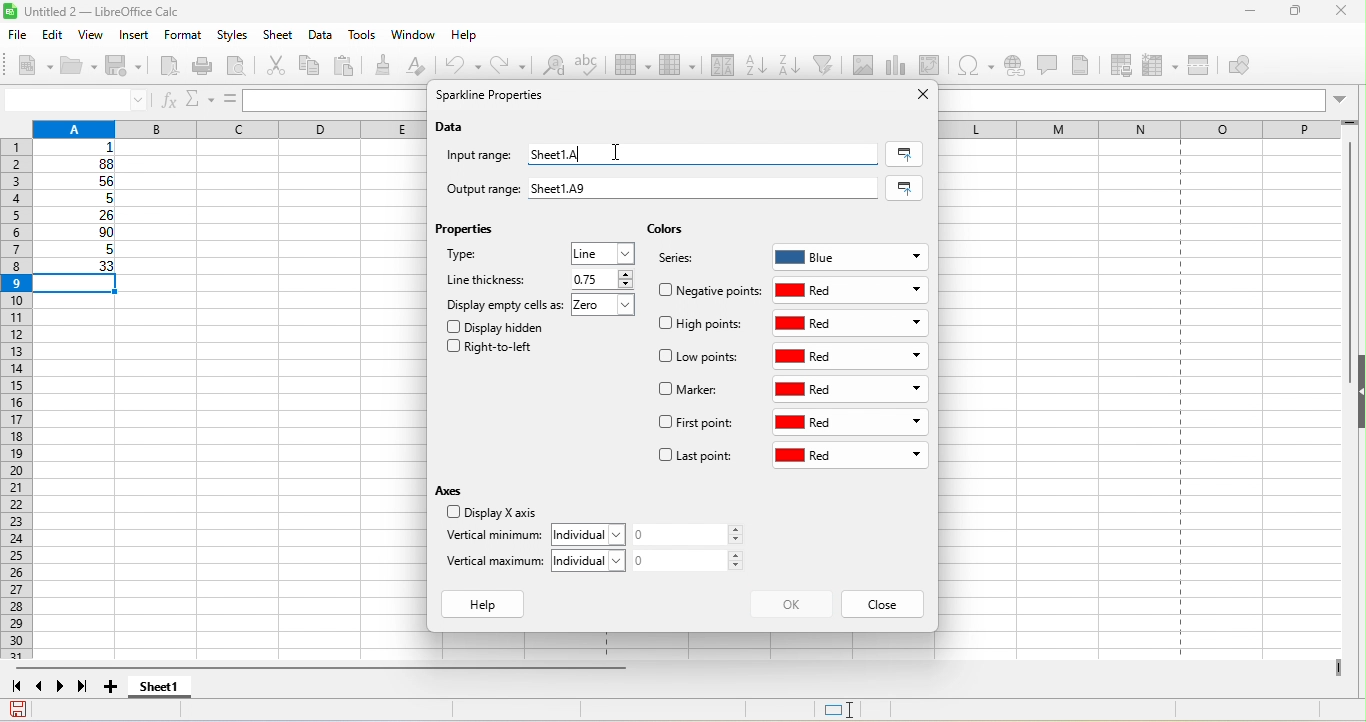 This screenshot has height=722, width=1366. Describe the element at coordinates (16, 33) in the screenshot. I see `file` at that location.